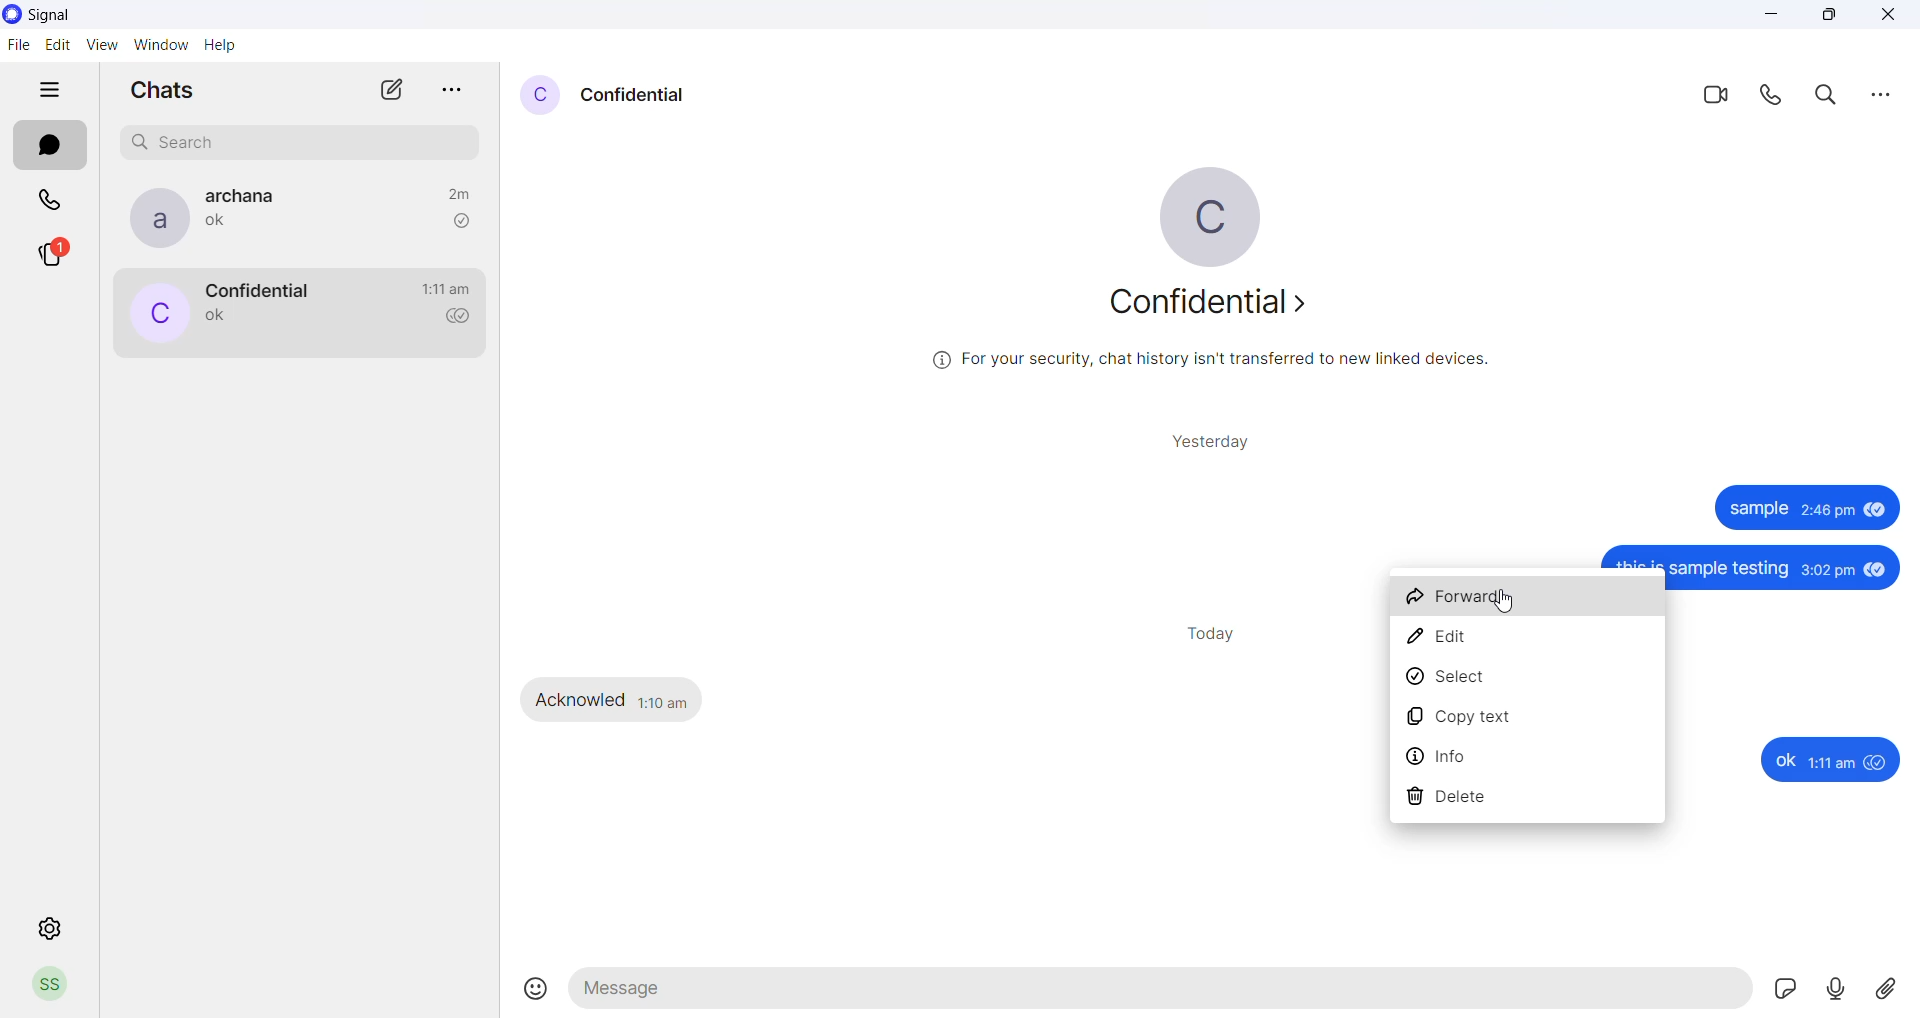 This screenshot has width=1920, height=1018. What do you see at coordinates (68, 14) in the screenshot?
I see `application name and logo` at bounding box center [68, 14].